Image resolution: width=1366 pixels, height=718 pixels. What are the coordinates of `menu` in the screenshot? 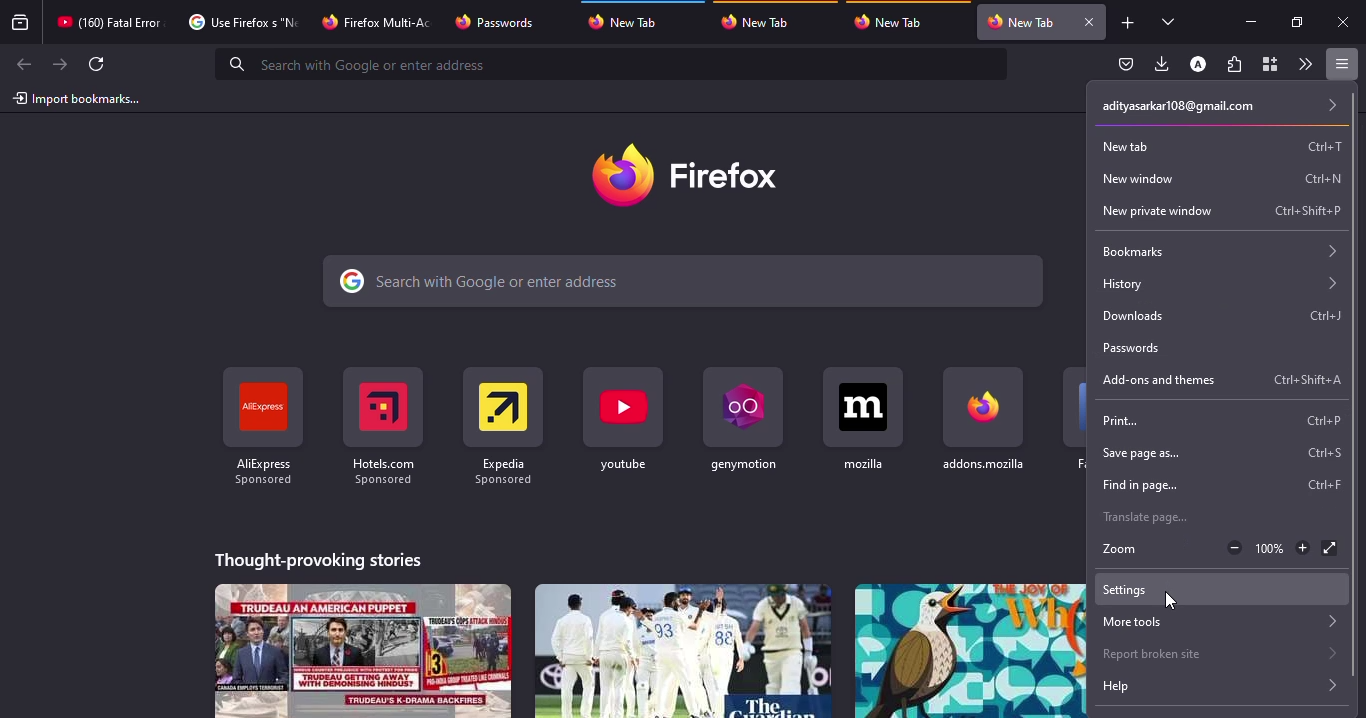 It's located at (1338, 64).